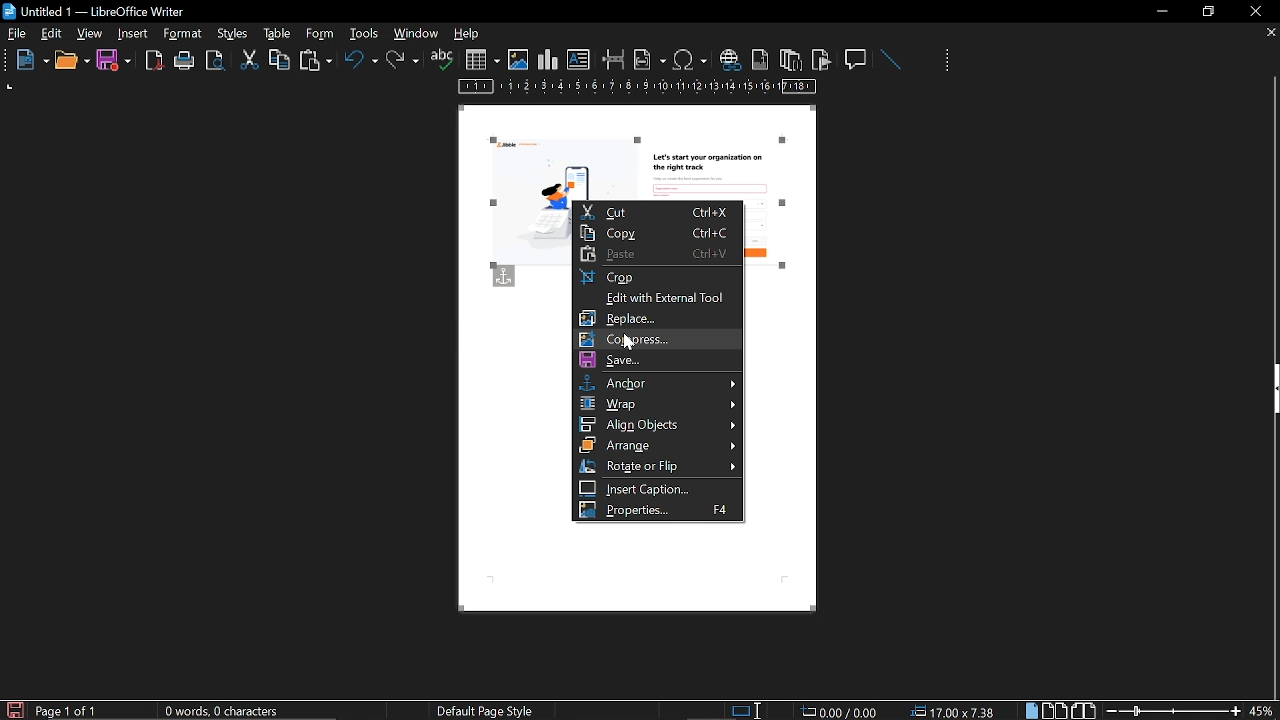 This screenshot has height=720, width=1280. What do you see at coordinates (662, 339) in the screenshot?
I see `compress` at bounding box center [662, 339].